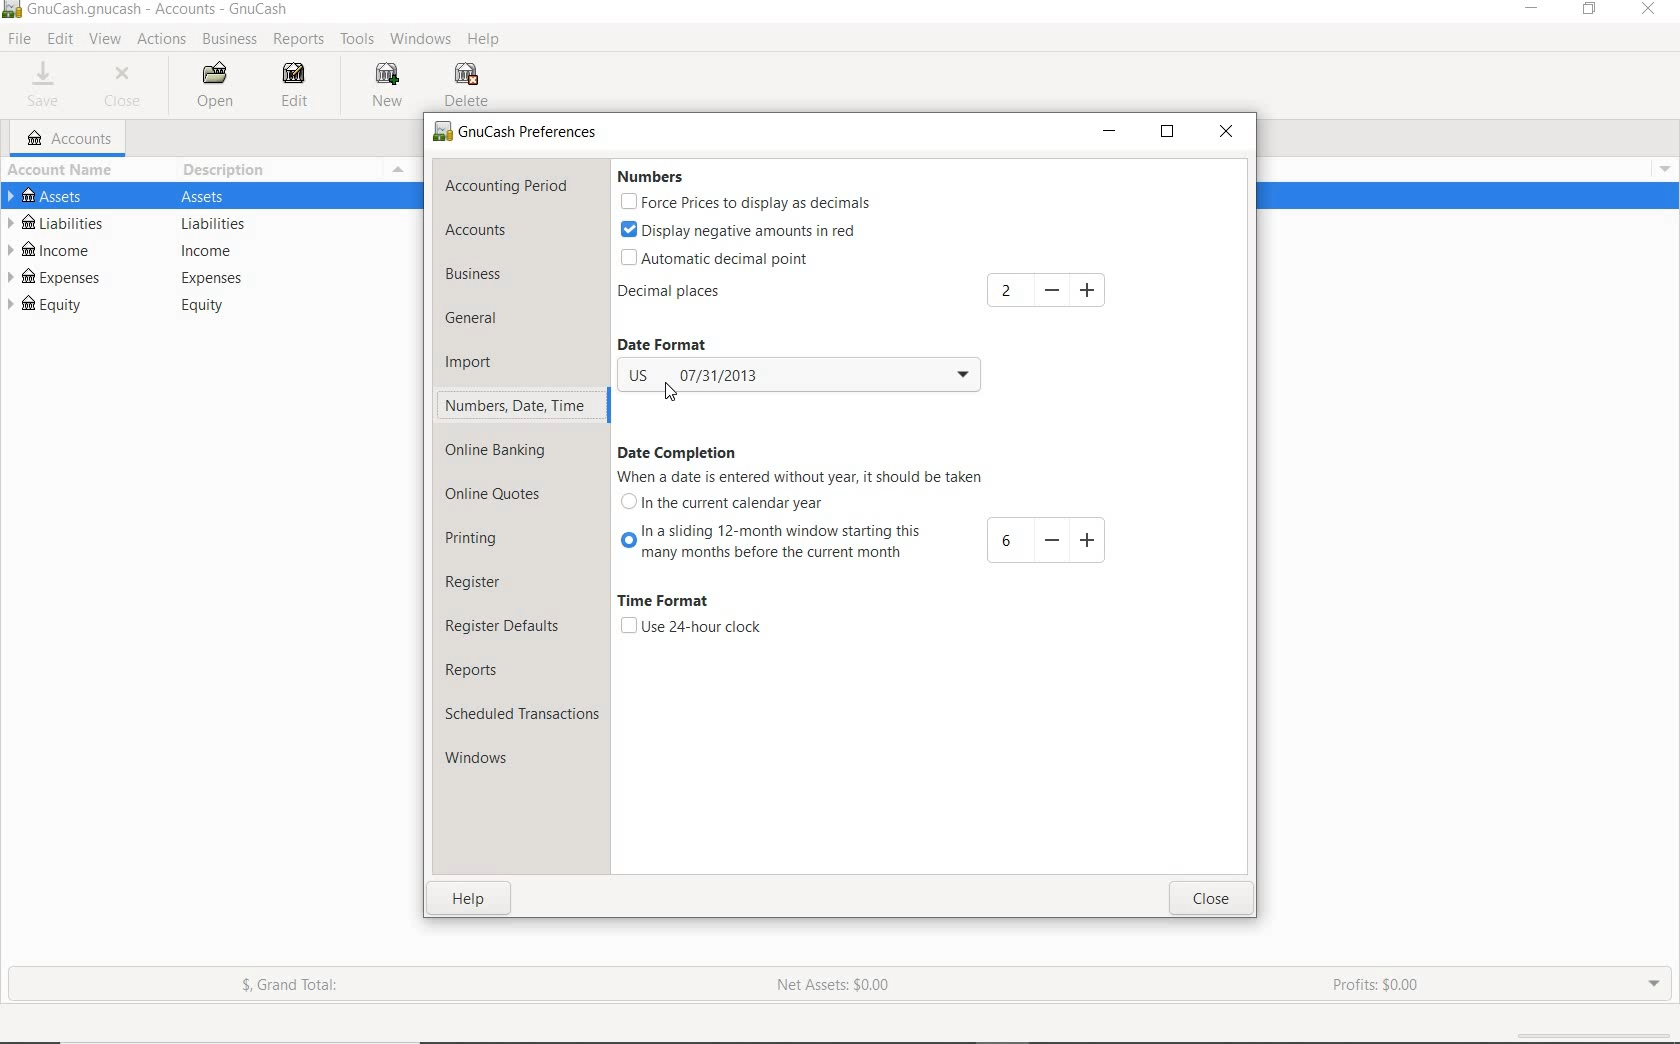 Image resolution: width=1680 pixels, height=1044 pixels. What do you see at coordinates (717, 260) in the screenshot?
I see `automatic decimal points` at bounding box center [717, 260].